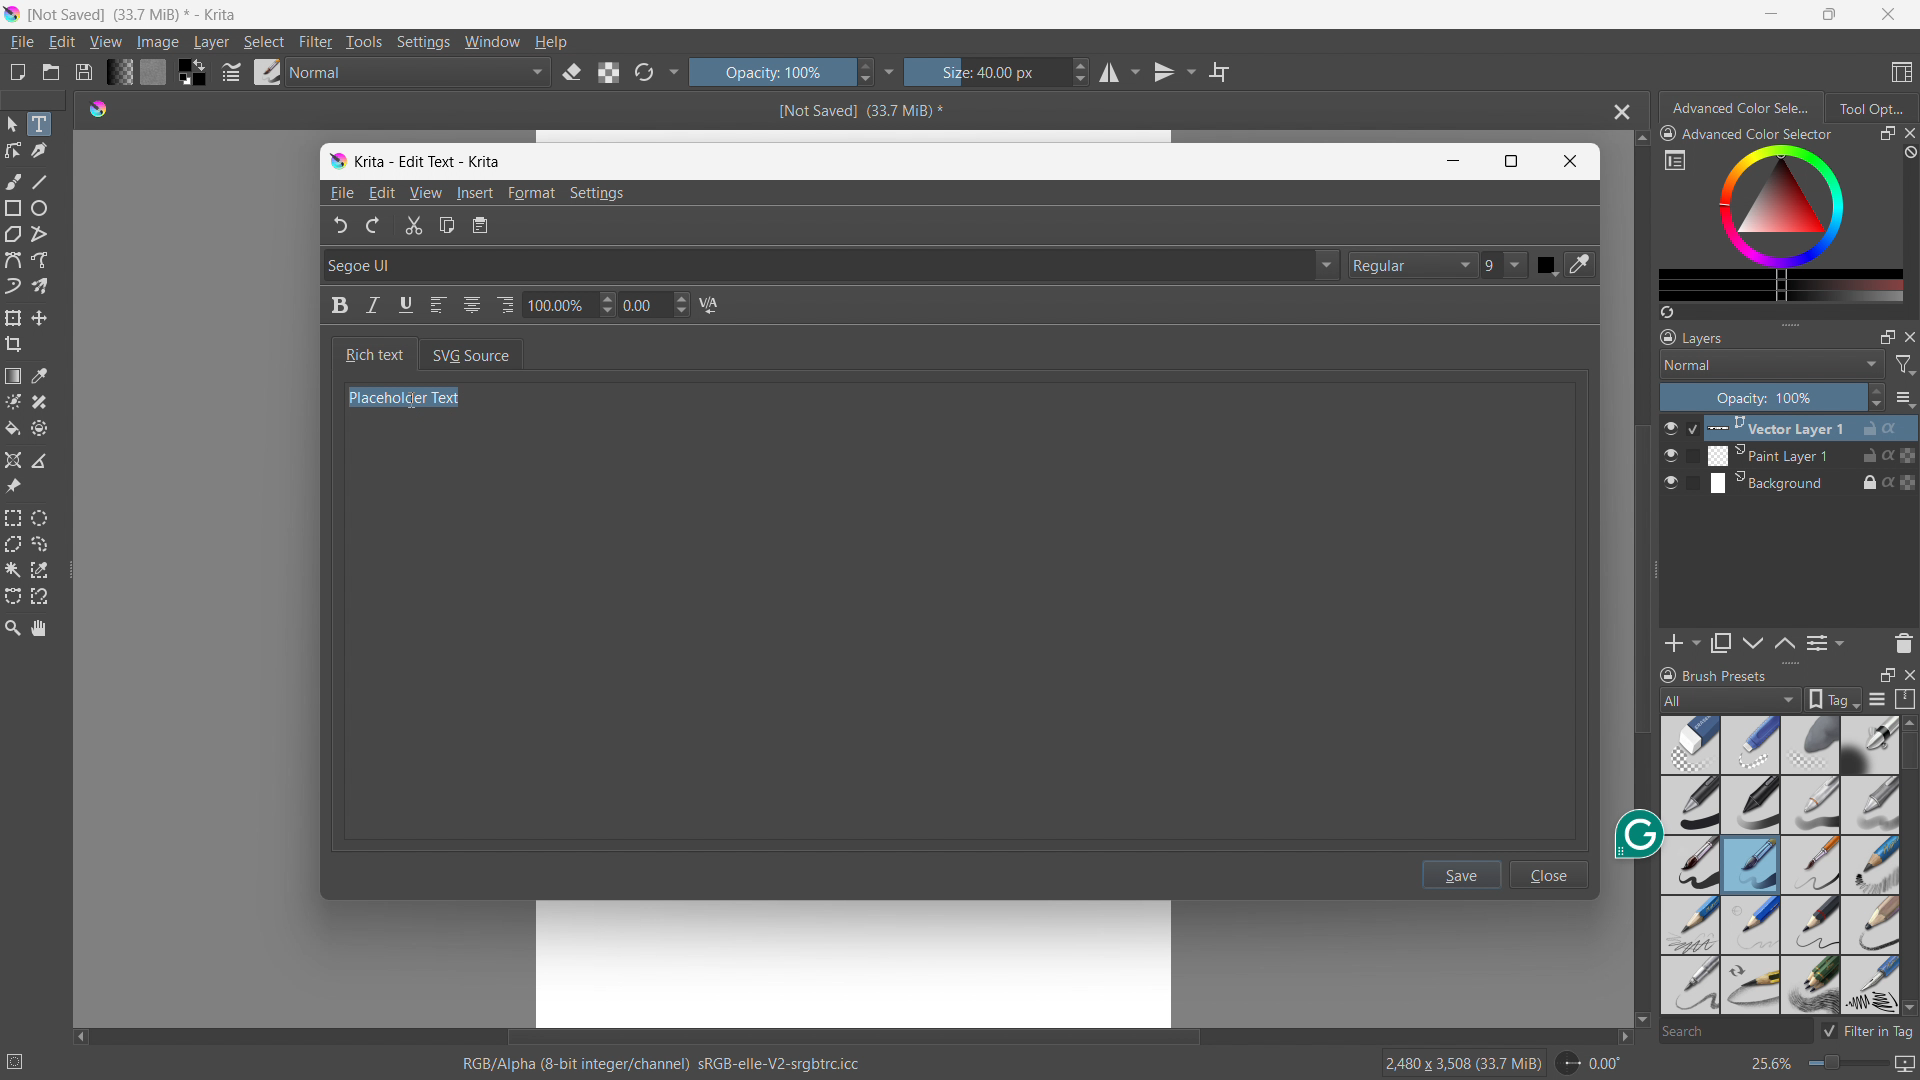 Image resolution: width=1920 pixels, height=1080 pixels. What do you see at coordinates (831, 263) in the screenshot?
I see `select font family` at bounding box center [831, 263].